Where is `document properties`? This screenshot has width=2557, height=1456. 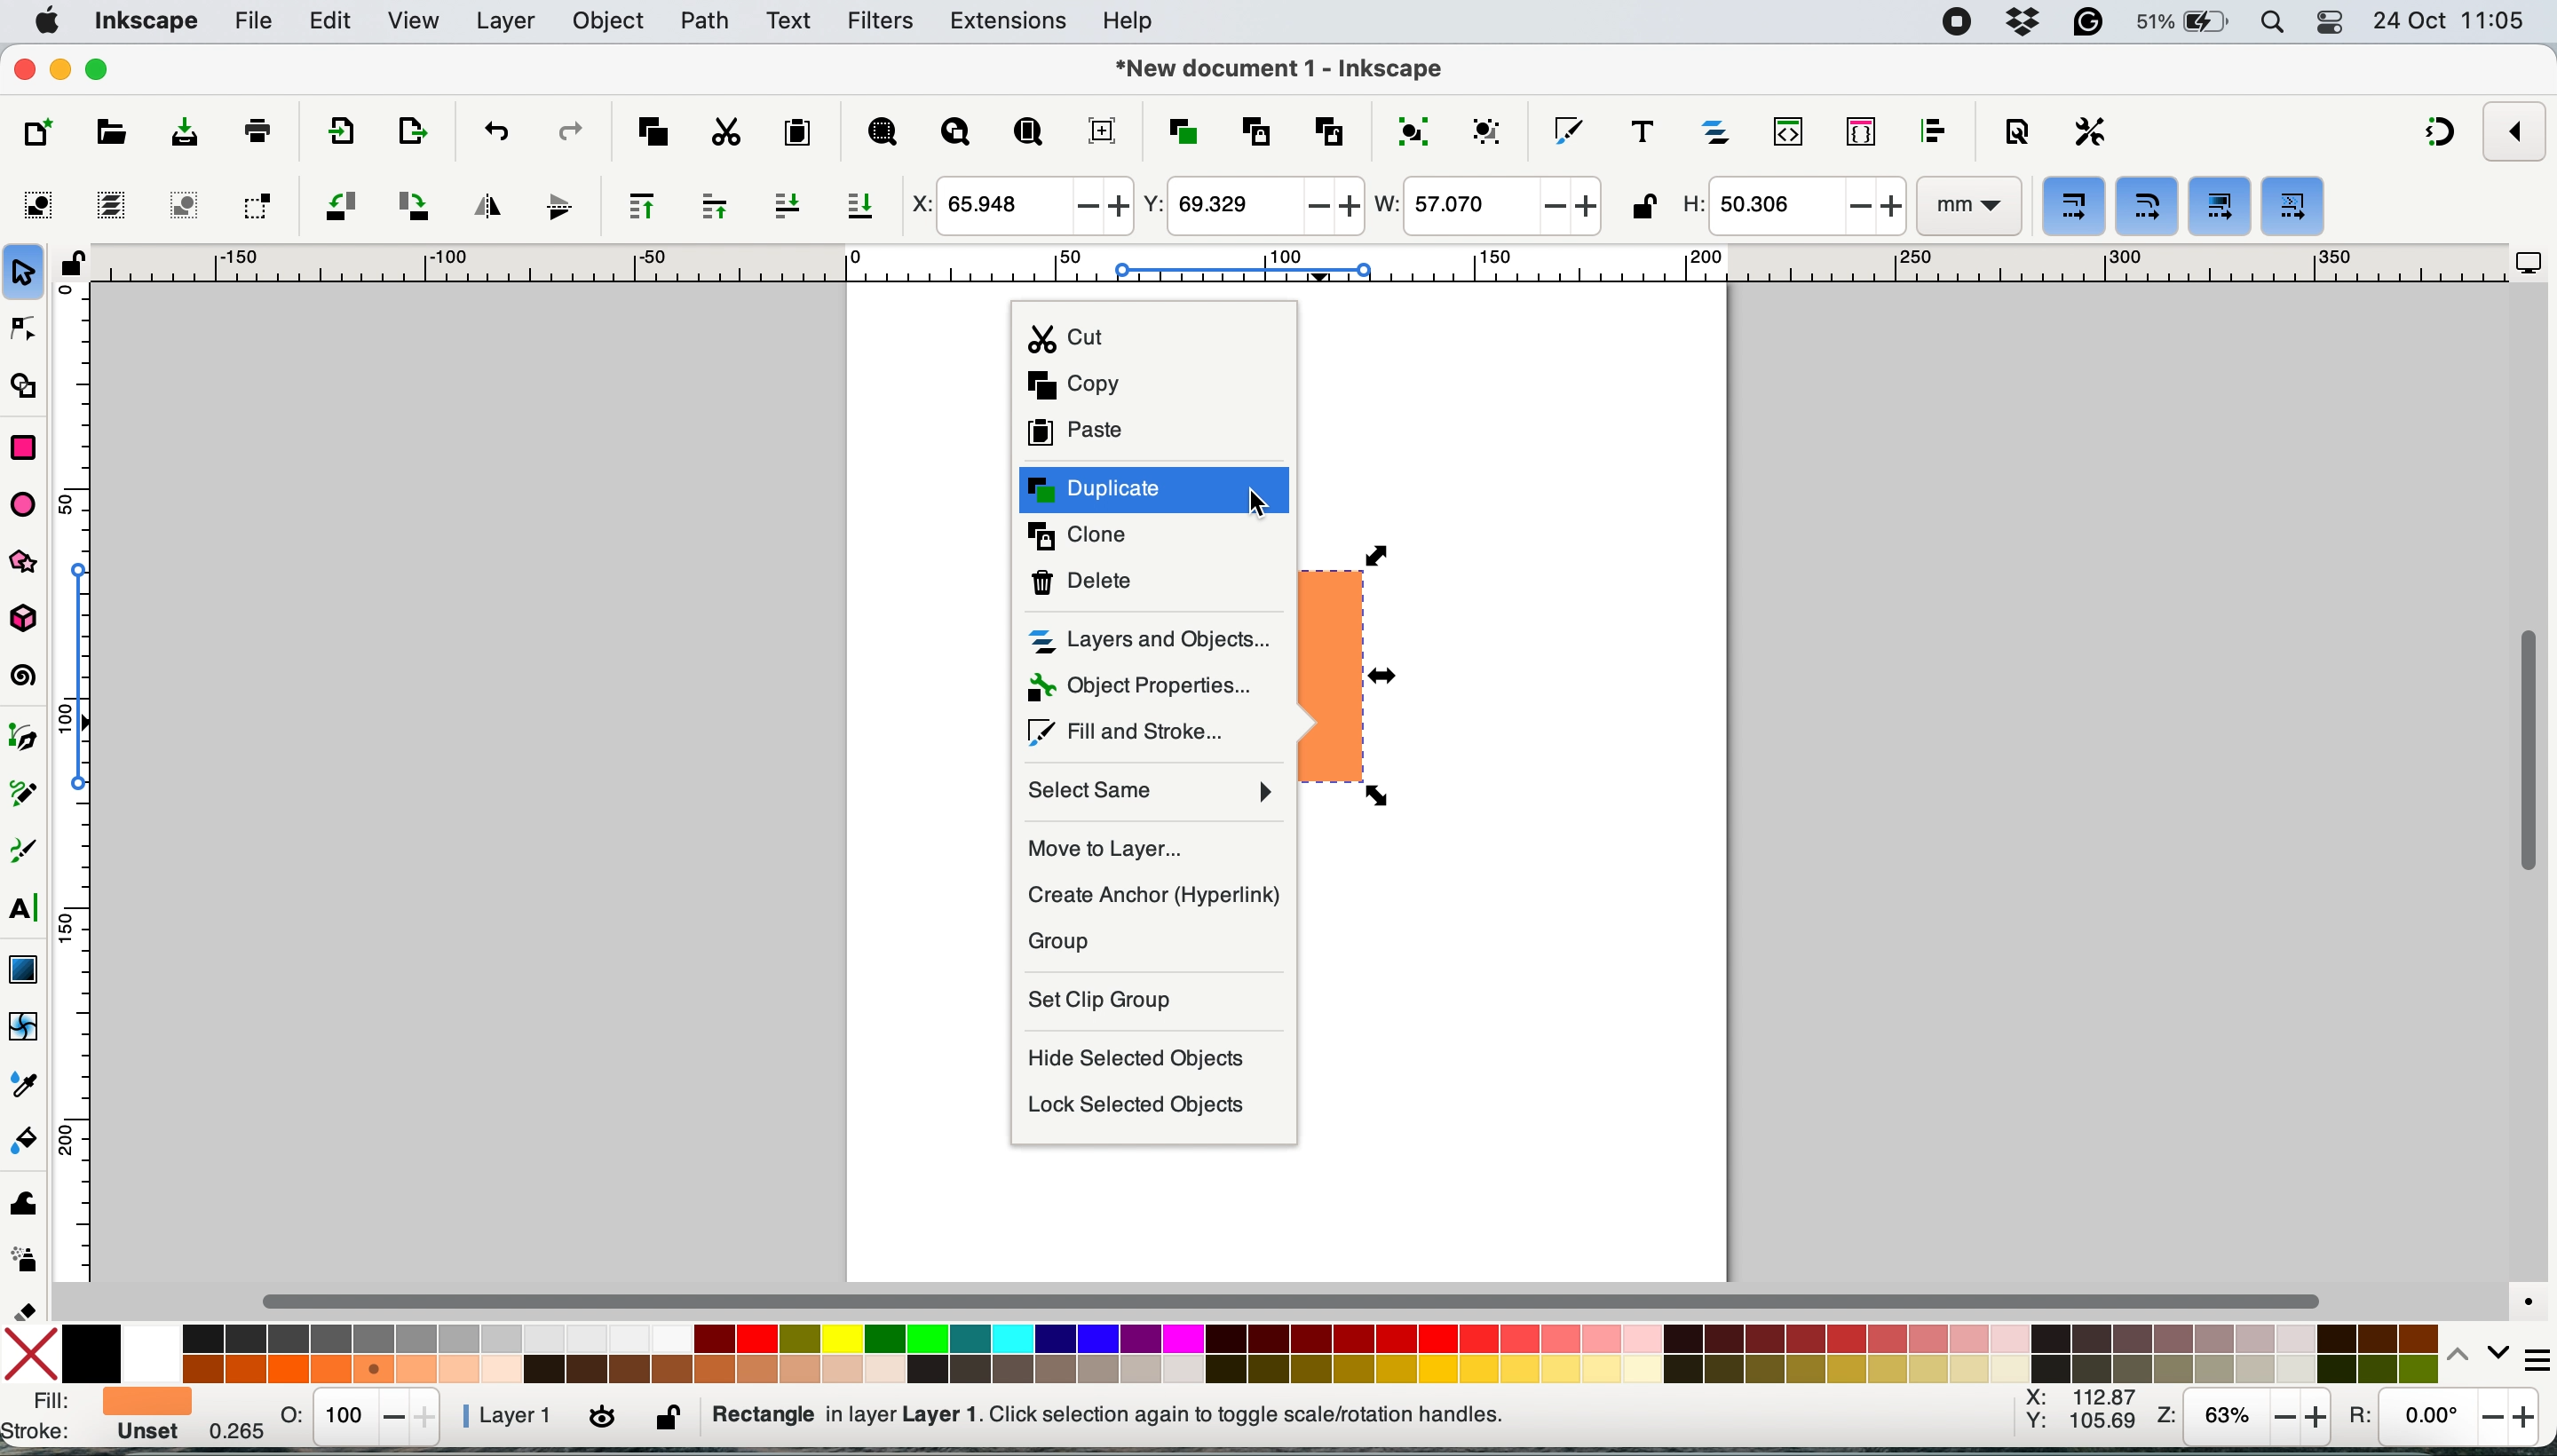 document properties is located at coordinates (2016, 133).